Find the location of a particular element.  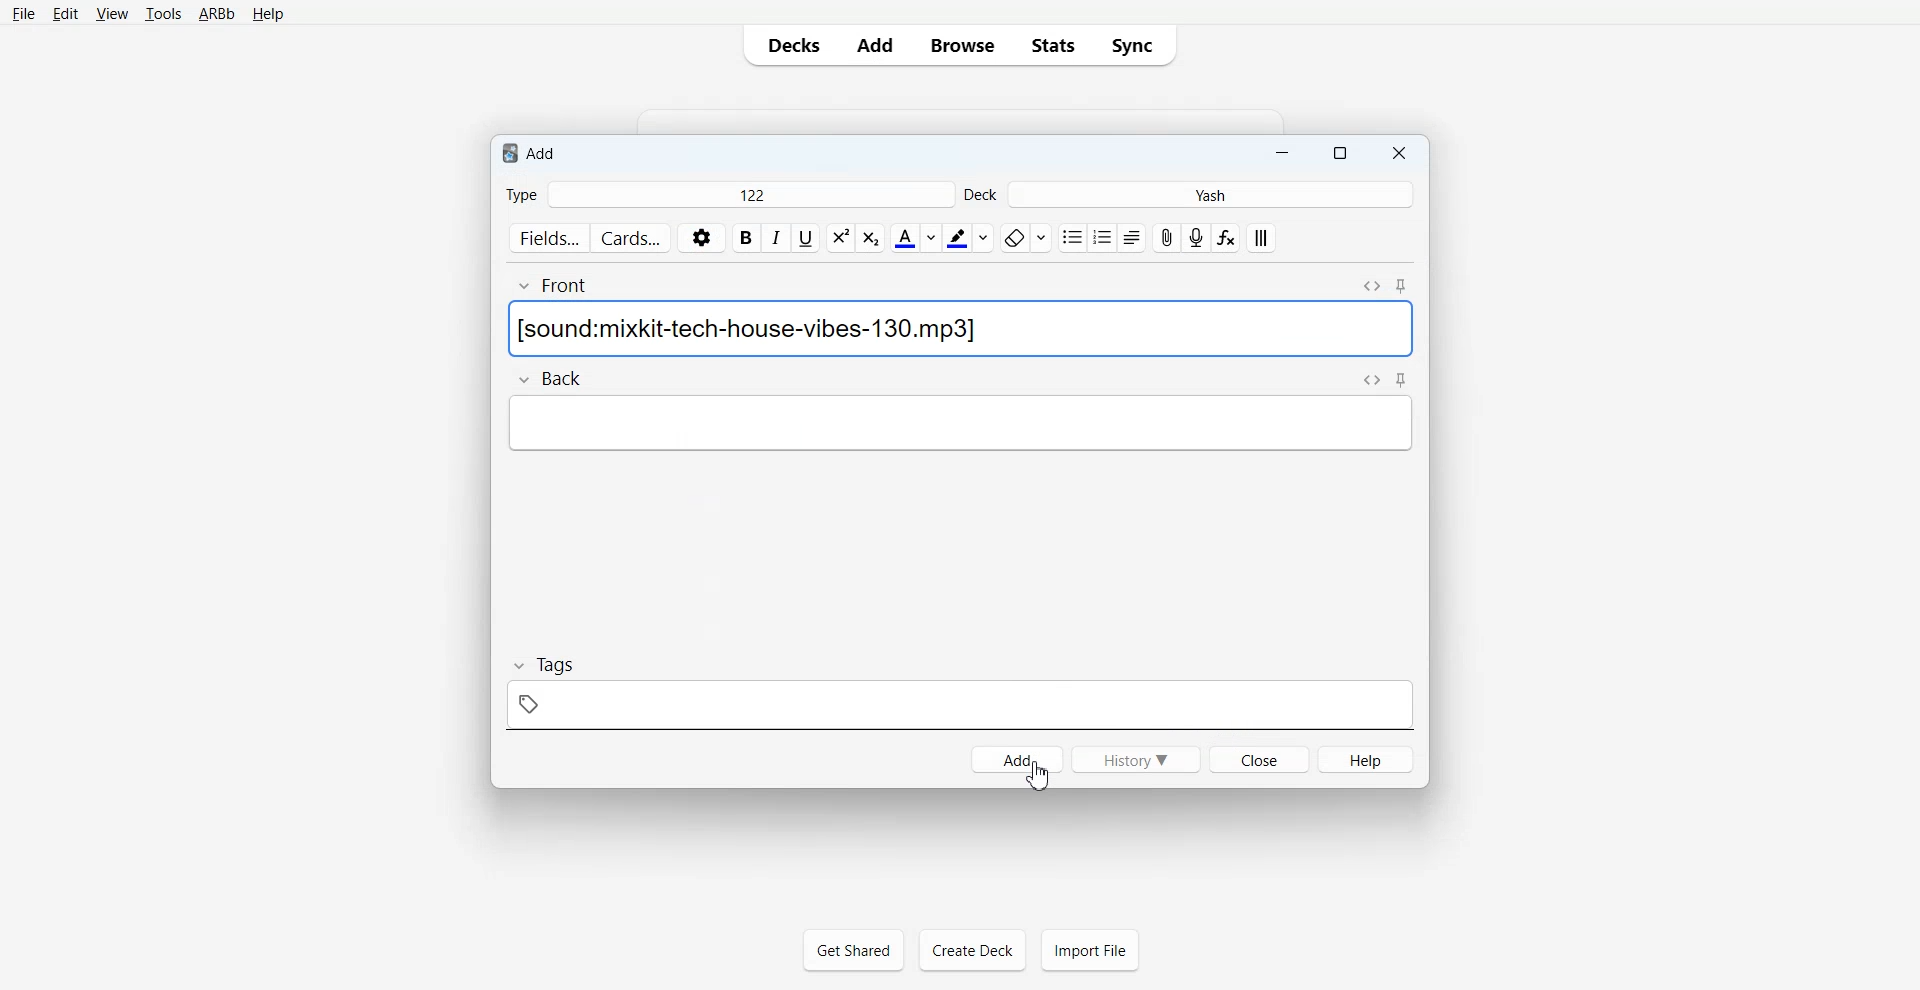

fields is located at coordinates (549, 235).